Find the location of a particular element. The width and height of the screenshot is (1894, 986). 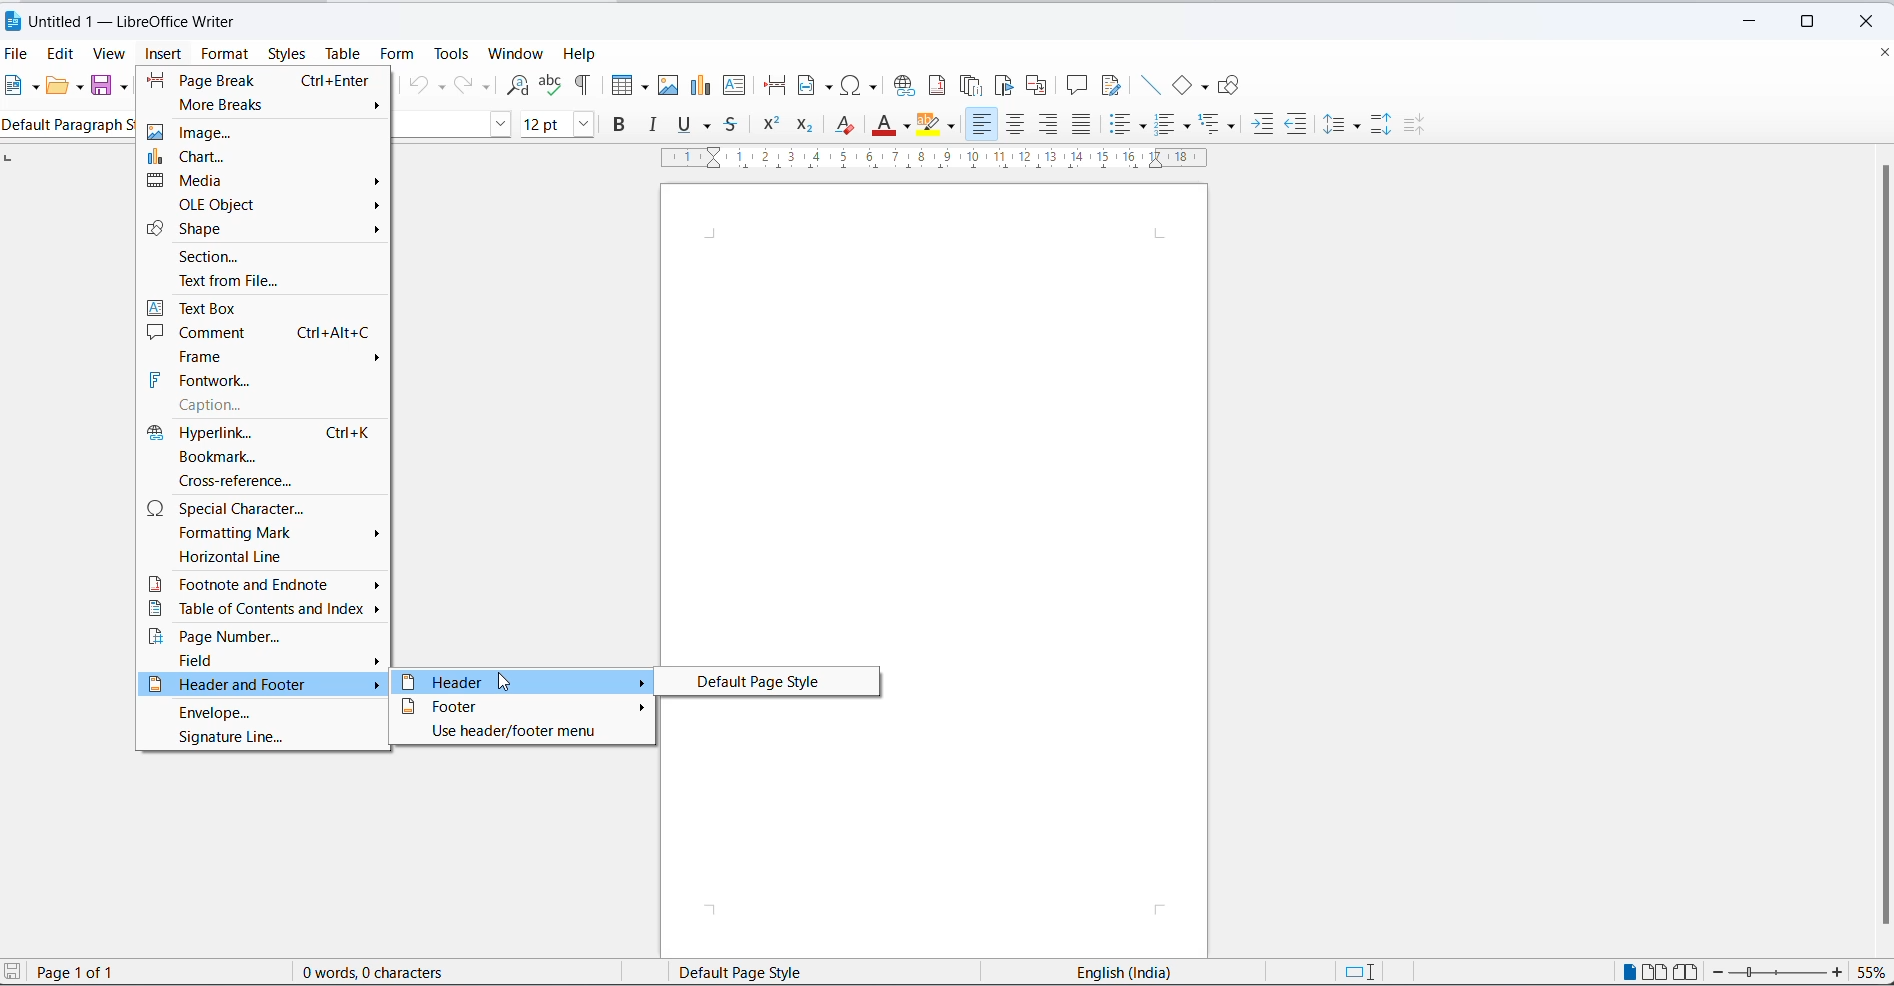

undo is located at coordinates (417, 86).